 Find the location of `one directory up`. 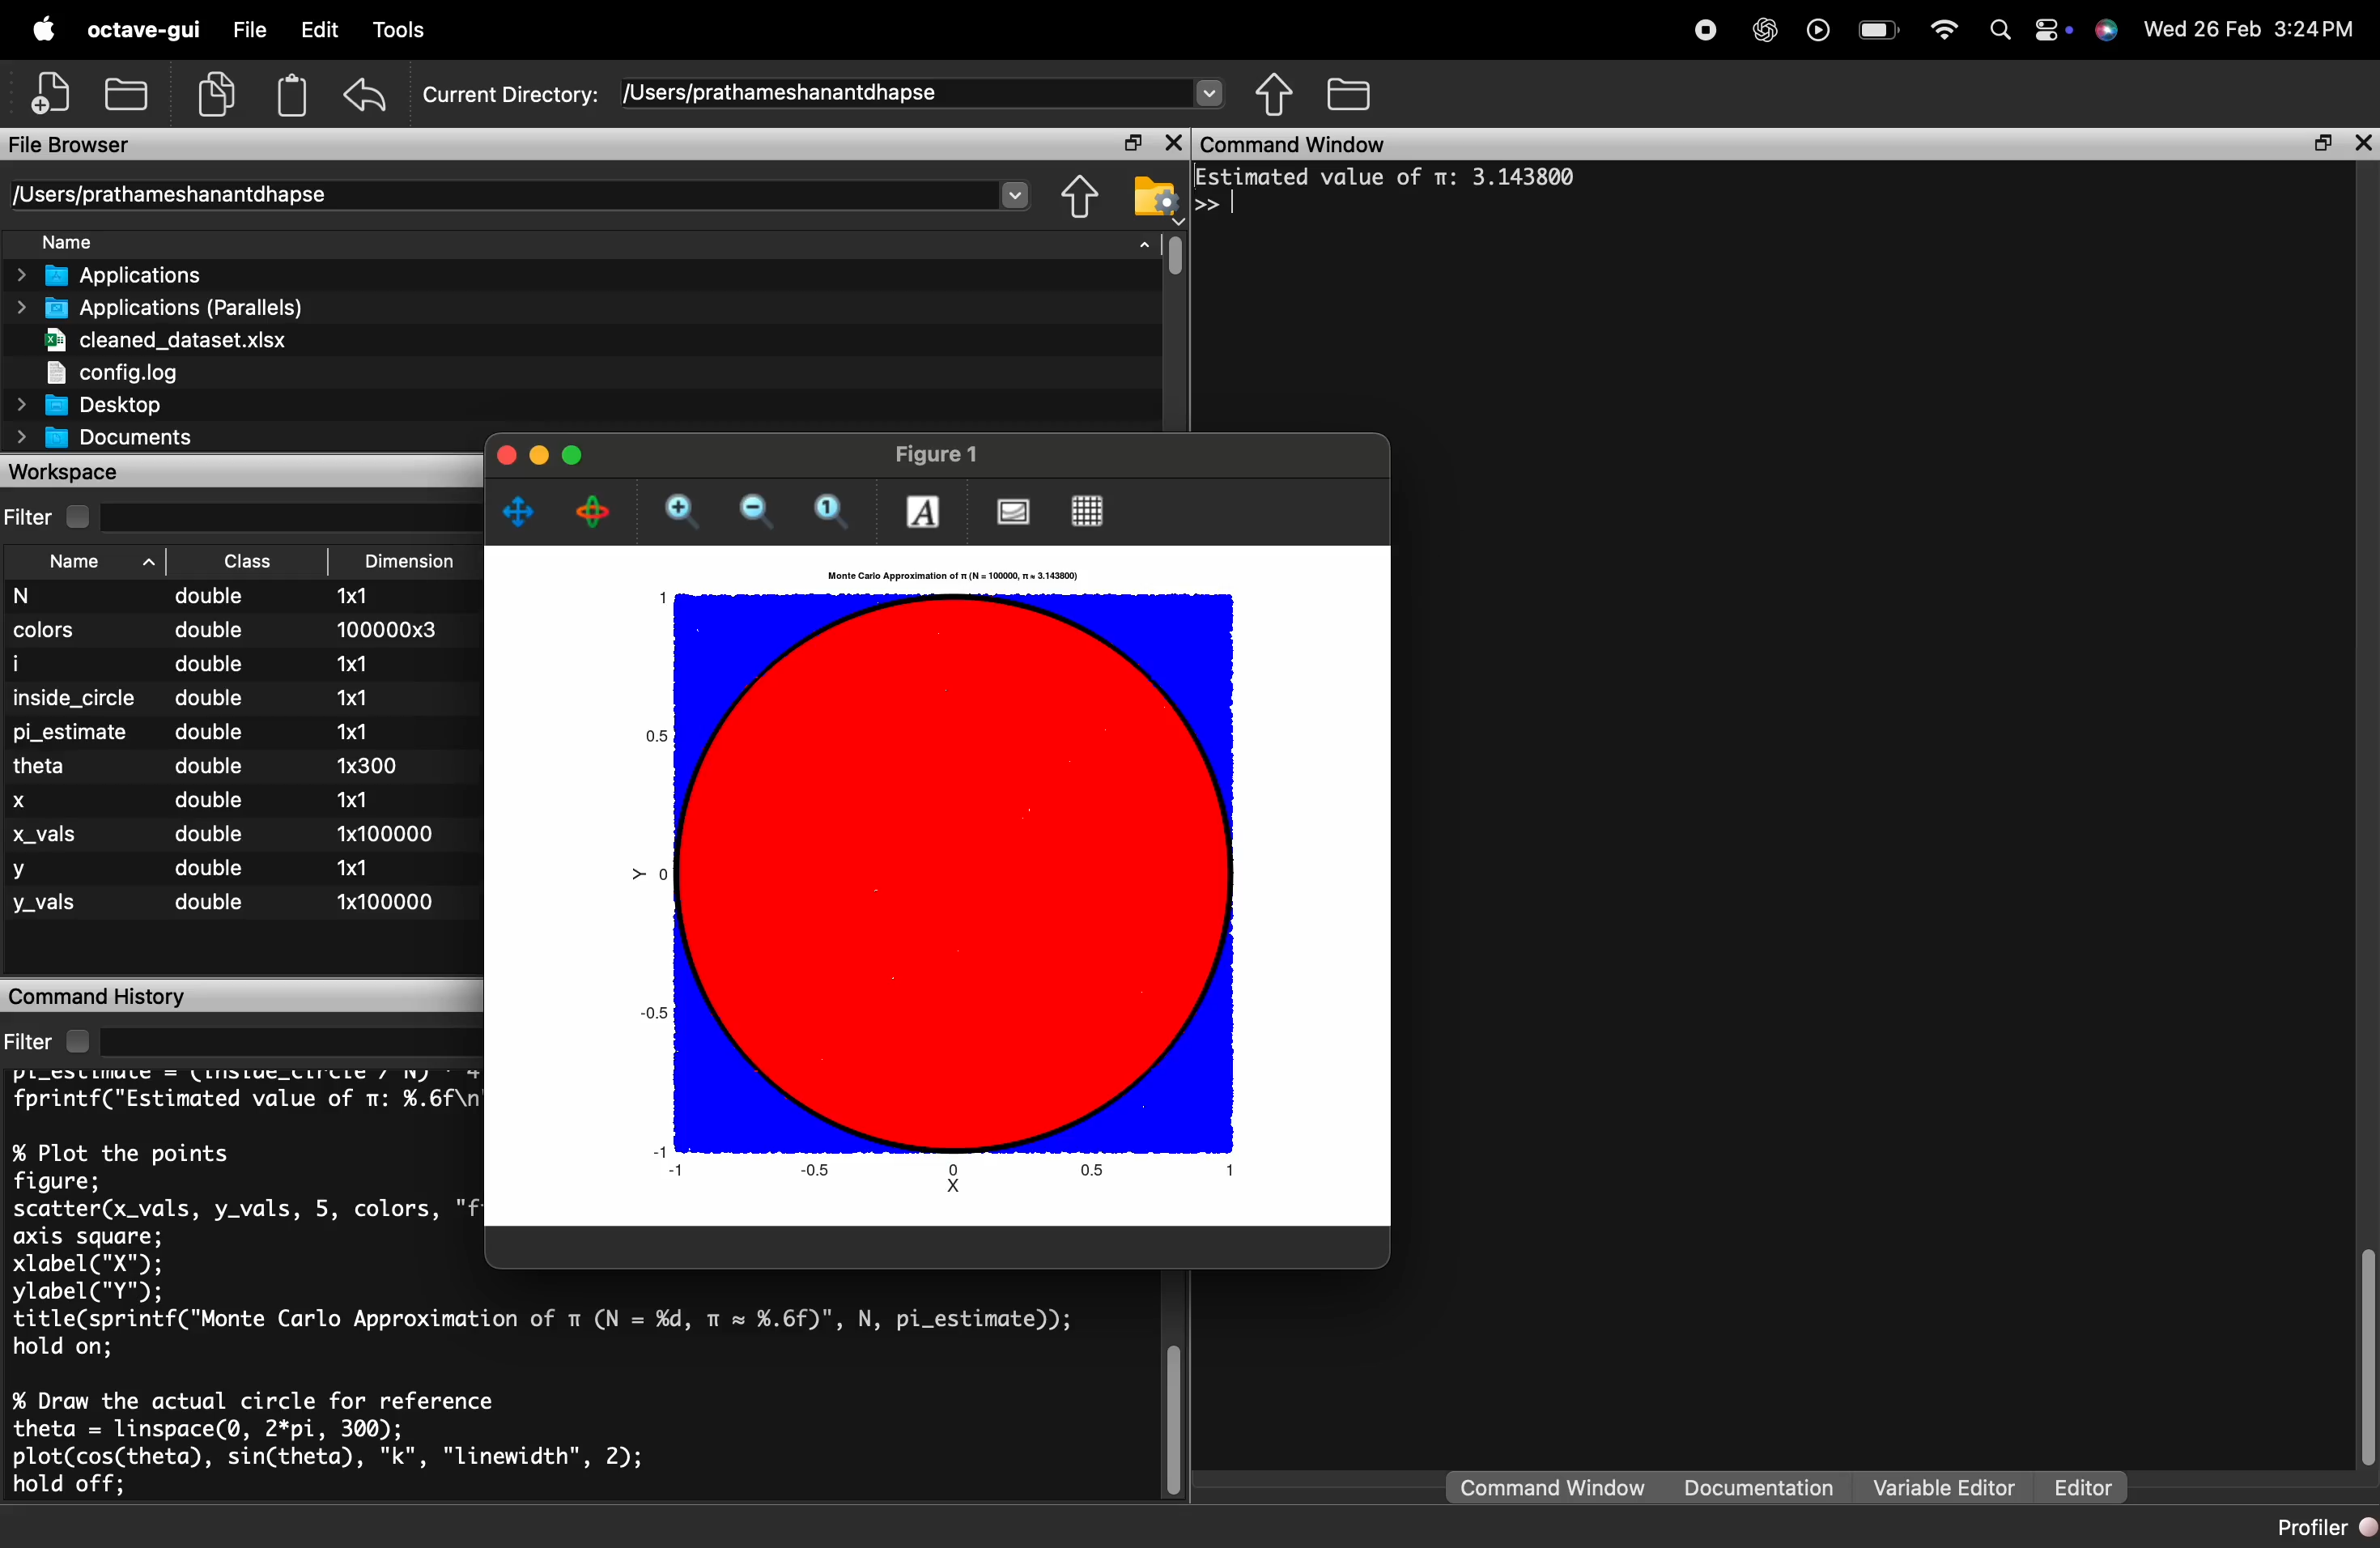

one directory up is located at coordinates (1079, 196).